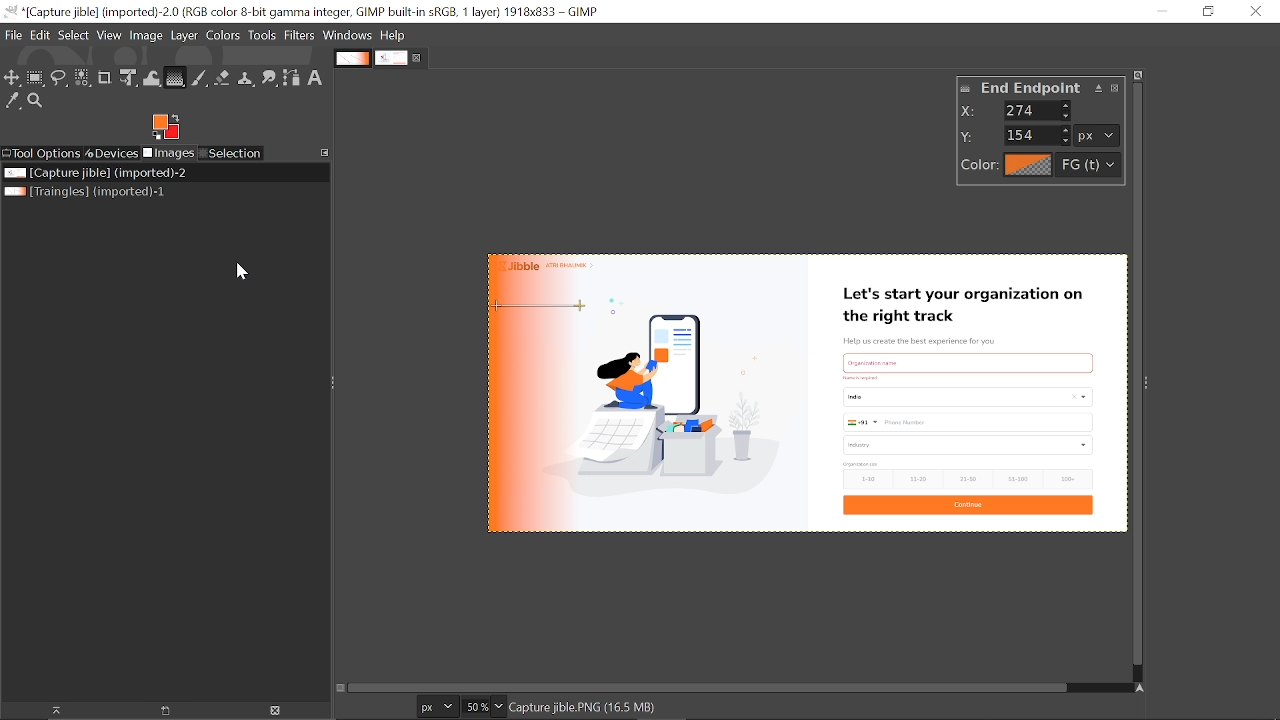  Describe the element at coordinates (1254, 11) in the screenshot. I see `Close` at that location.